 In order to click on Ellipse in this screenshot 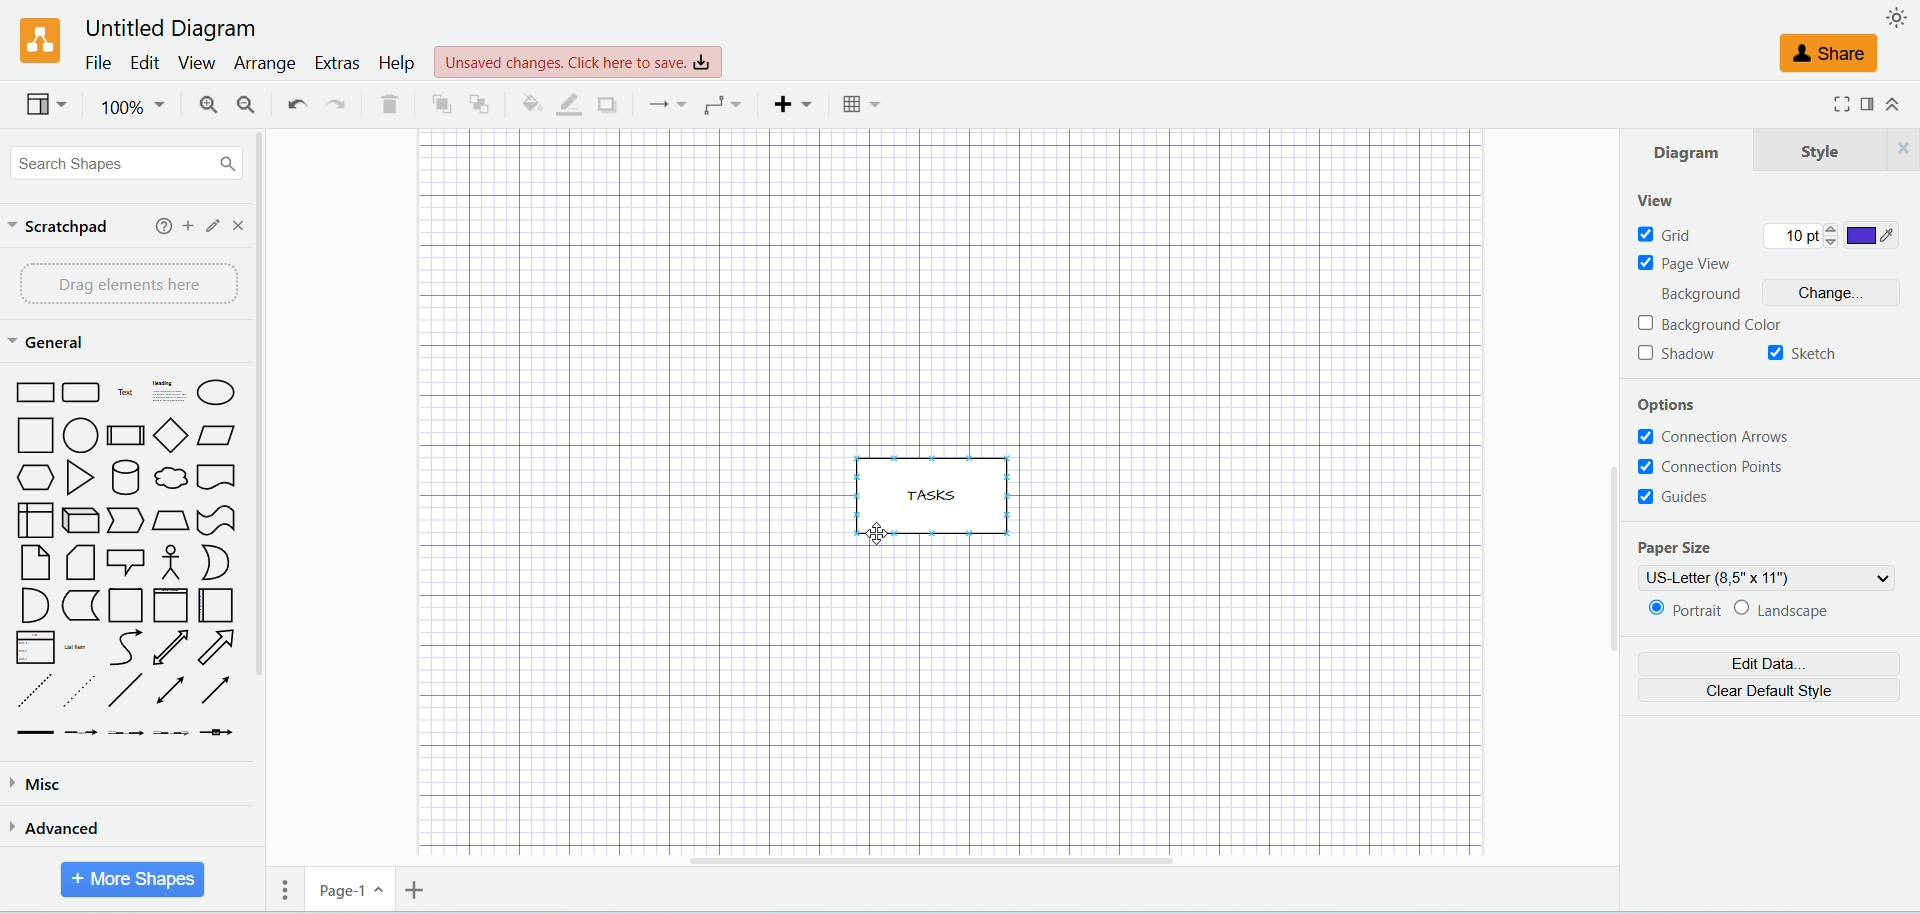, I will do `click(217, 392)`.